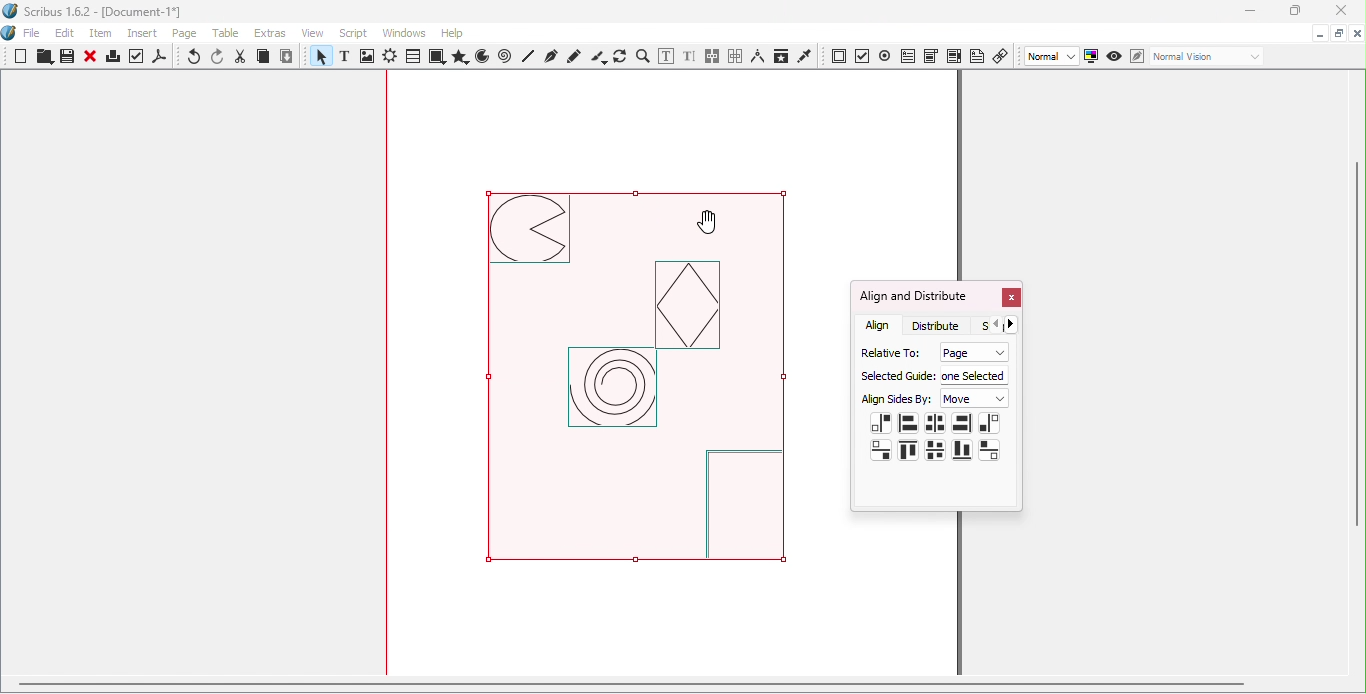 The width and height of the screenshot is (1366, 694). I want to click on Horizontal scroll bar, so click(674, 687).